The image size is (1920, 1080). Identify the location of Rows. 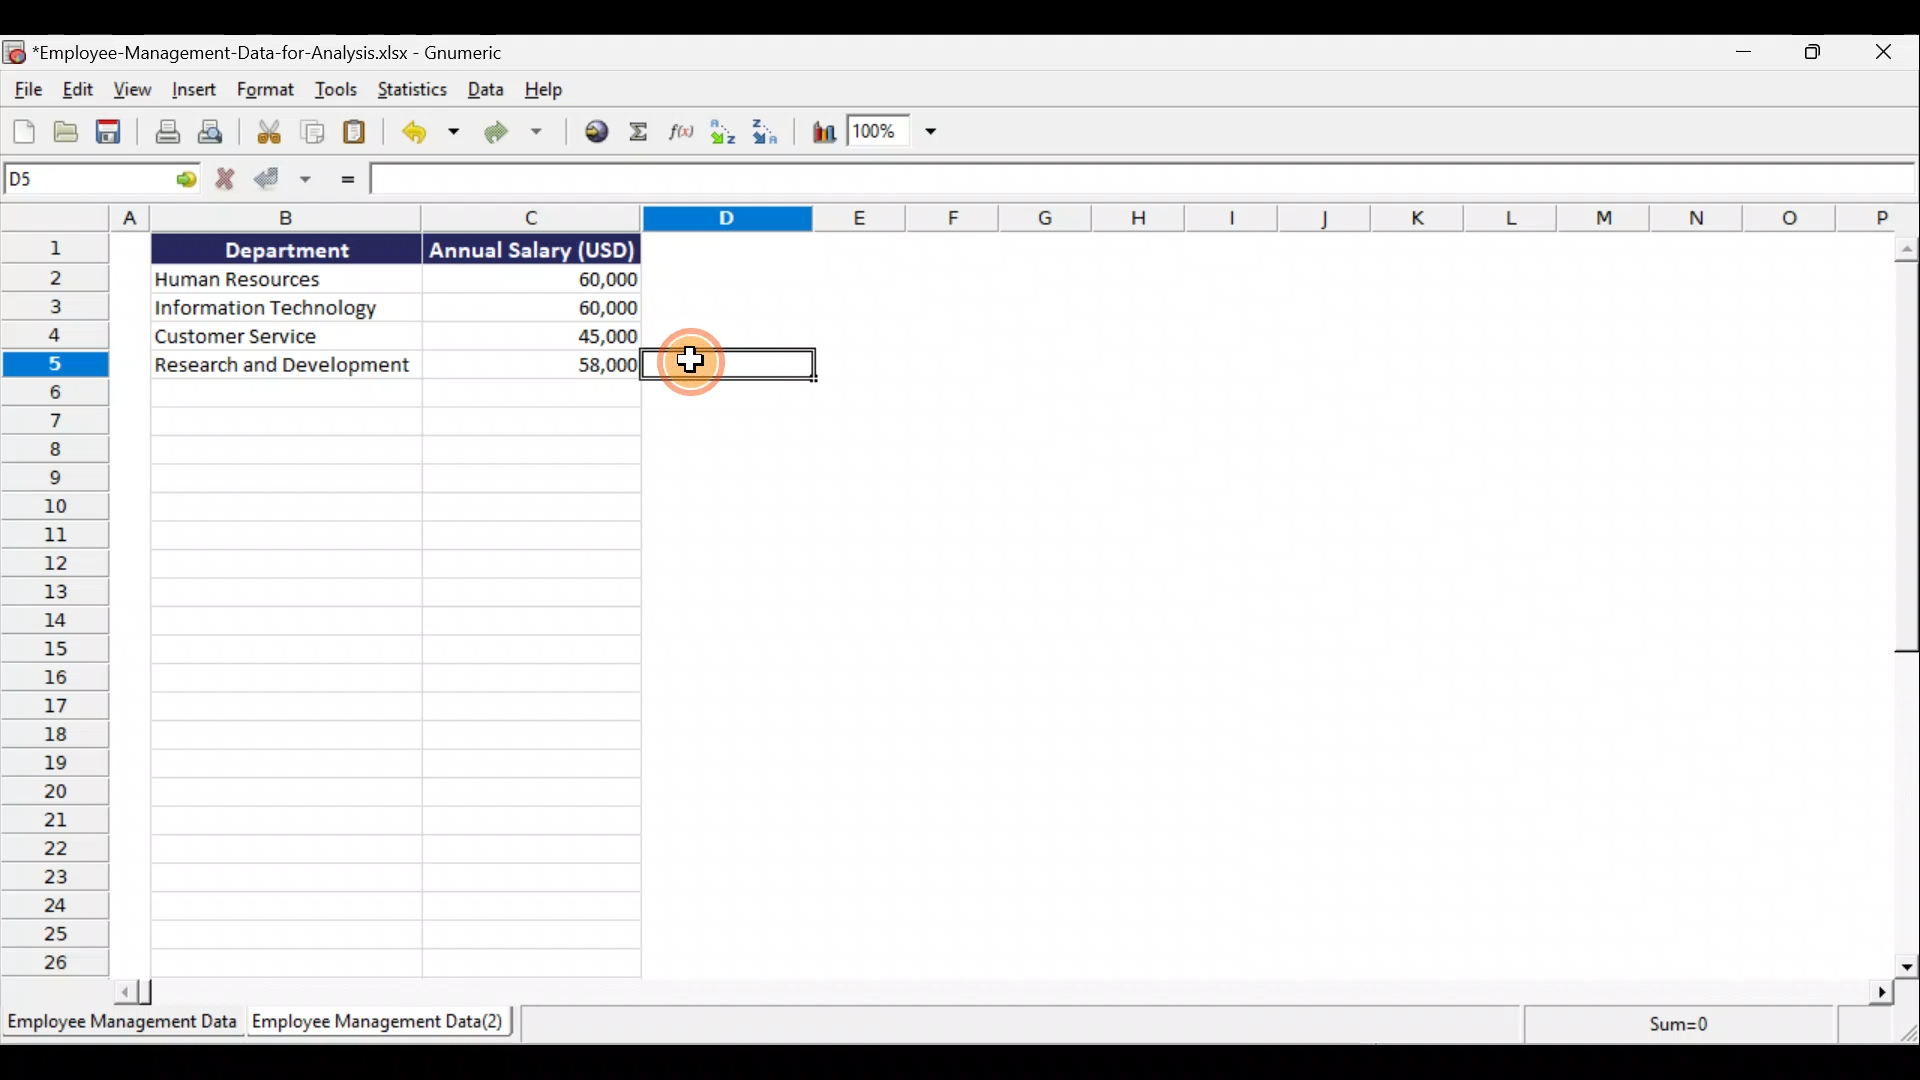
(54, 606).